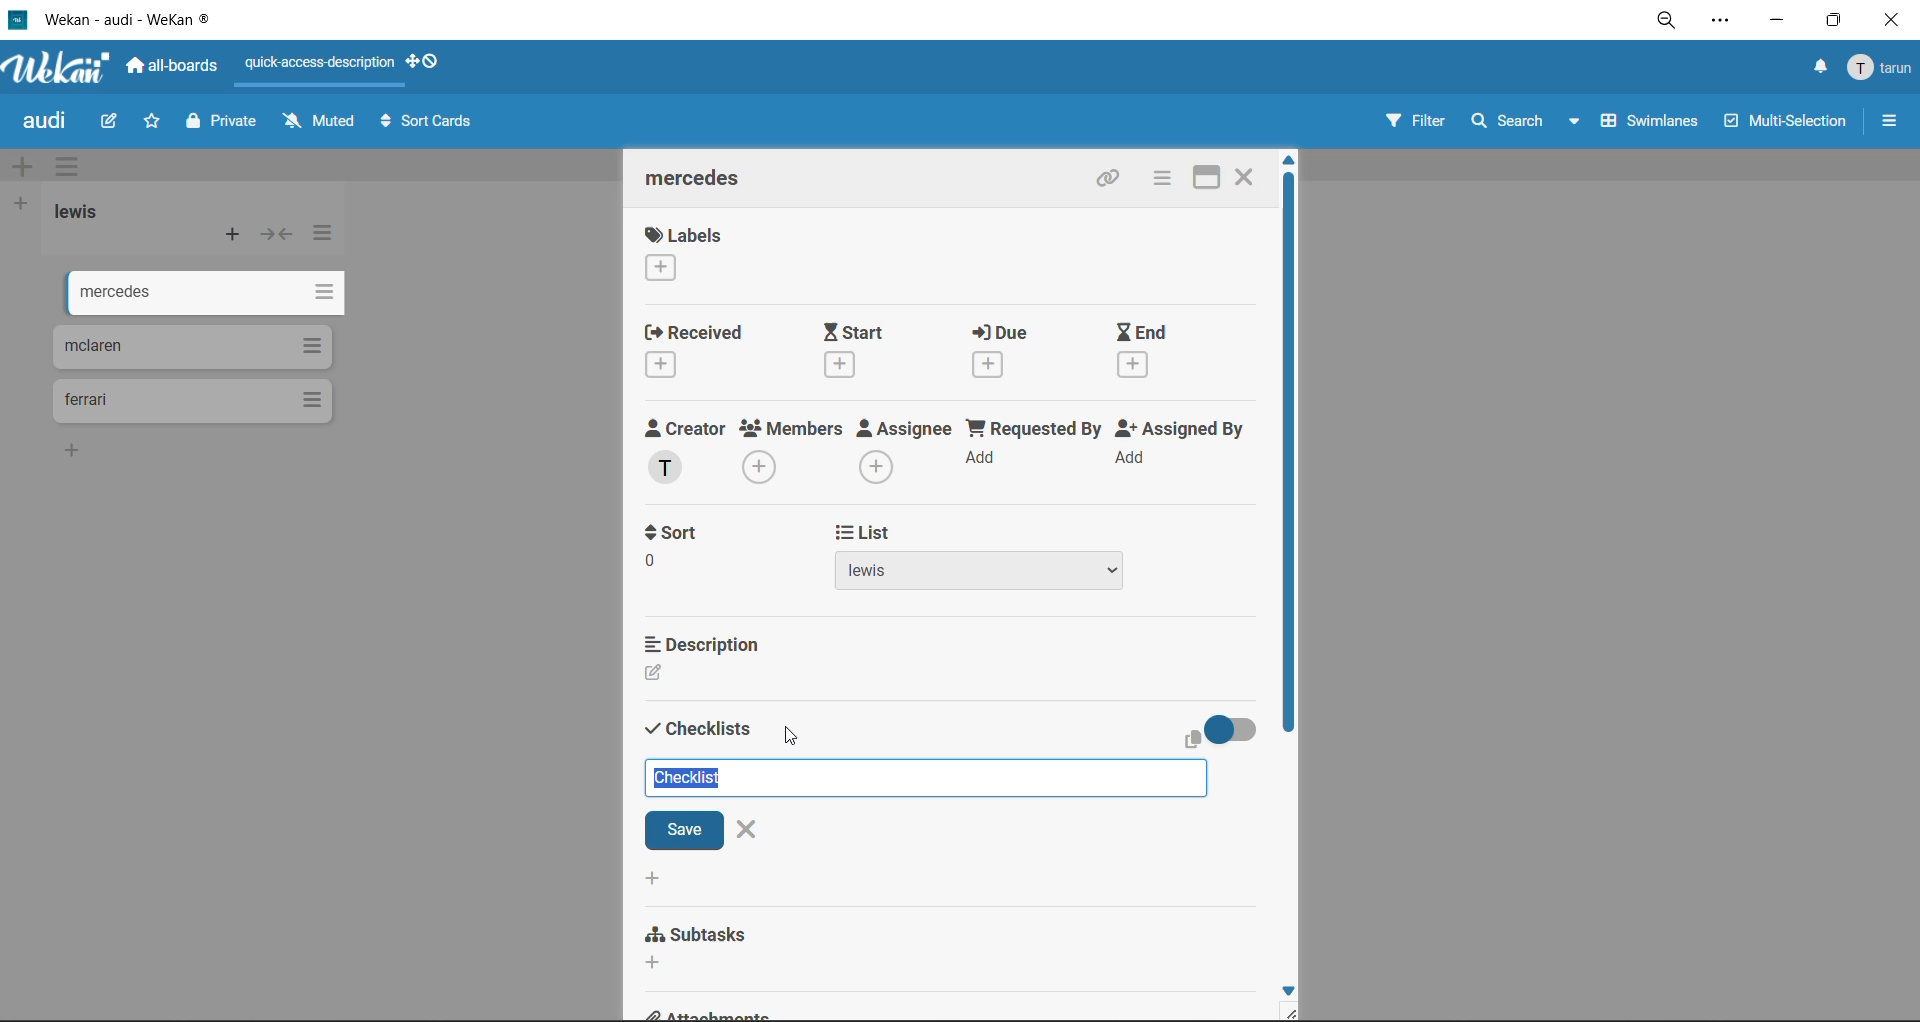 The width and height of the screenshot is (1920, 1022). Describe the element at coordinates (85, 212) in the screenshot. I see `list title` at that location.